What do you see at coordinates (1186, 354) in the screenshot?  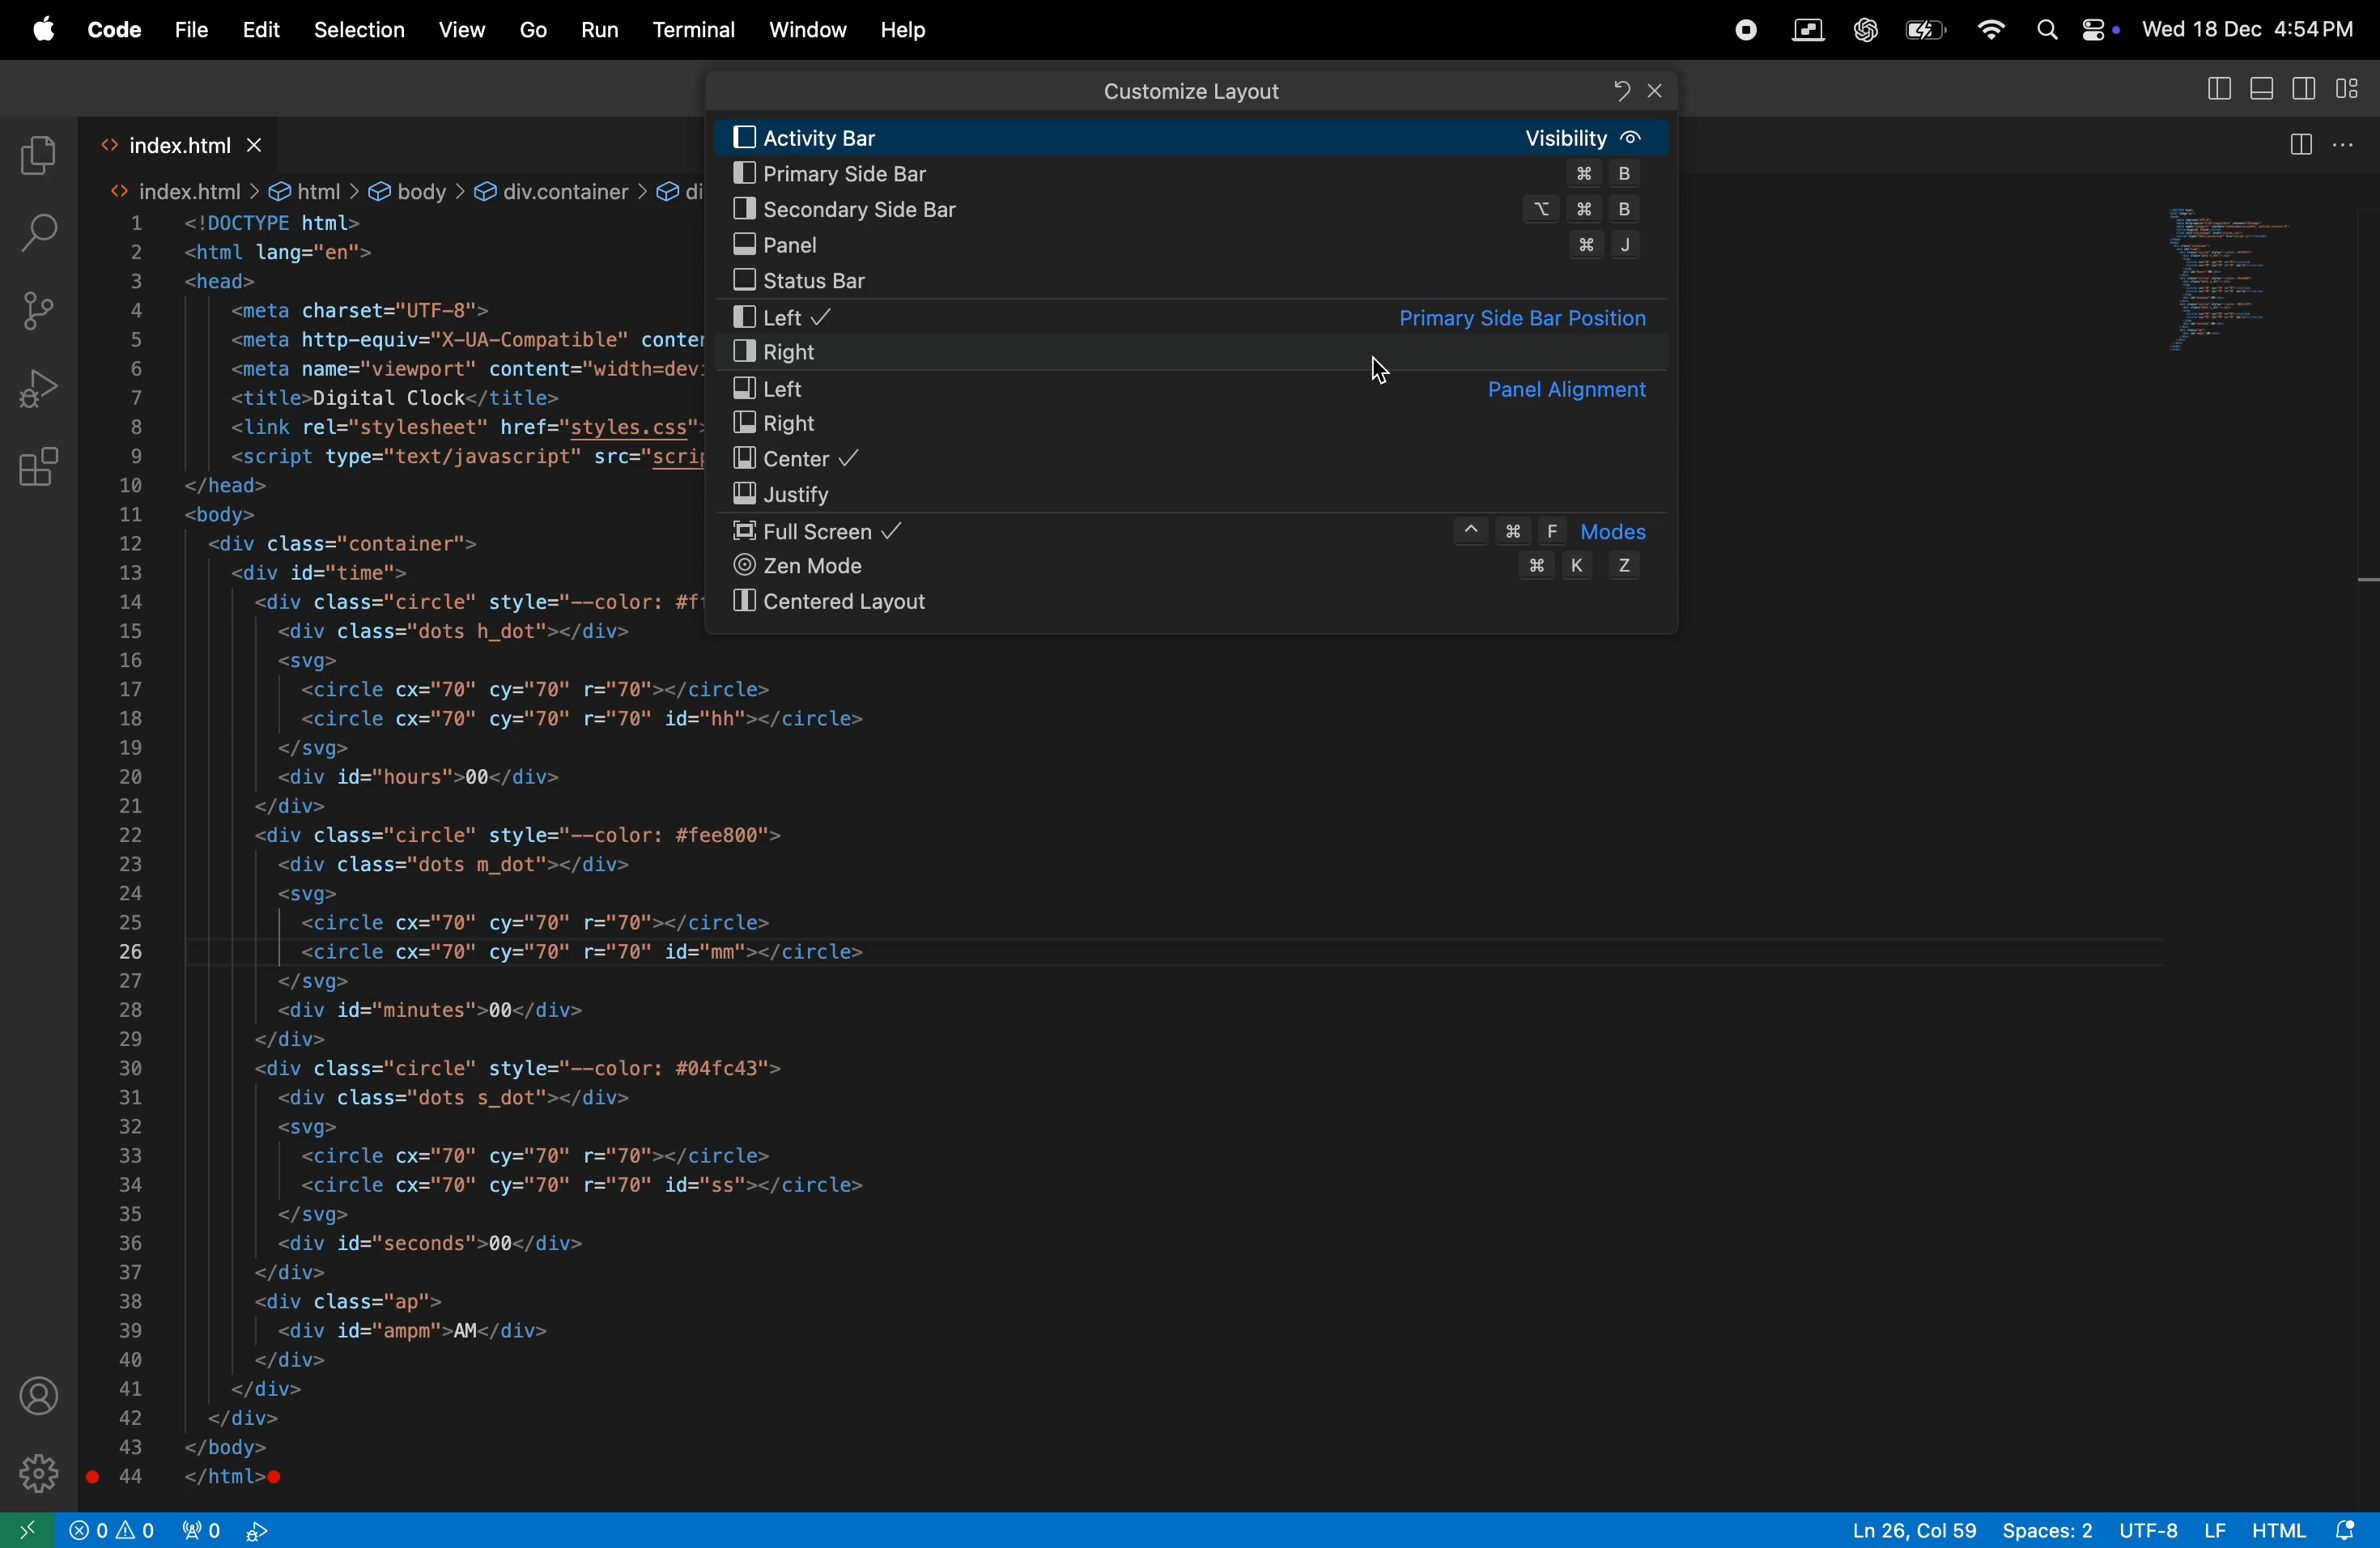 I see `Right ` at bounding box center [1186, 354].